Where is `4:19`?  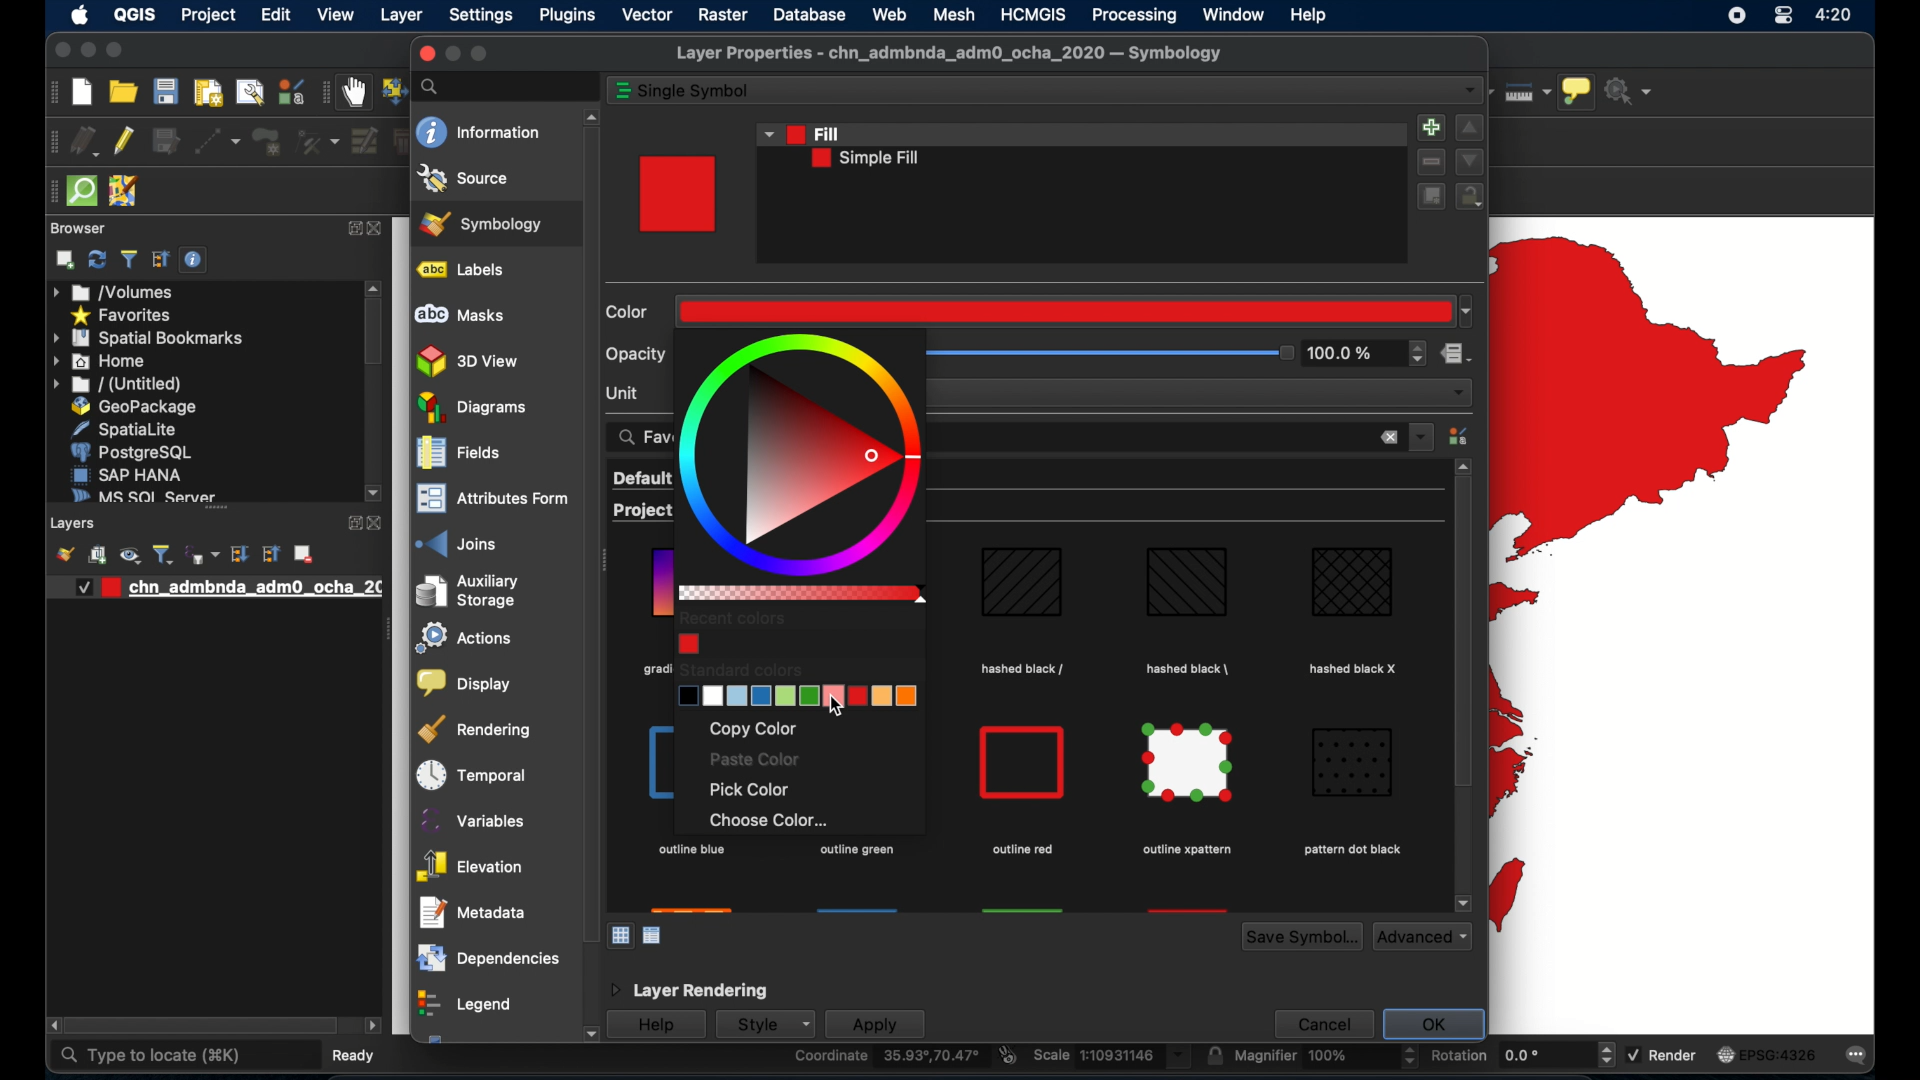 4:19 is located at coordinates (1835, 15).